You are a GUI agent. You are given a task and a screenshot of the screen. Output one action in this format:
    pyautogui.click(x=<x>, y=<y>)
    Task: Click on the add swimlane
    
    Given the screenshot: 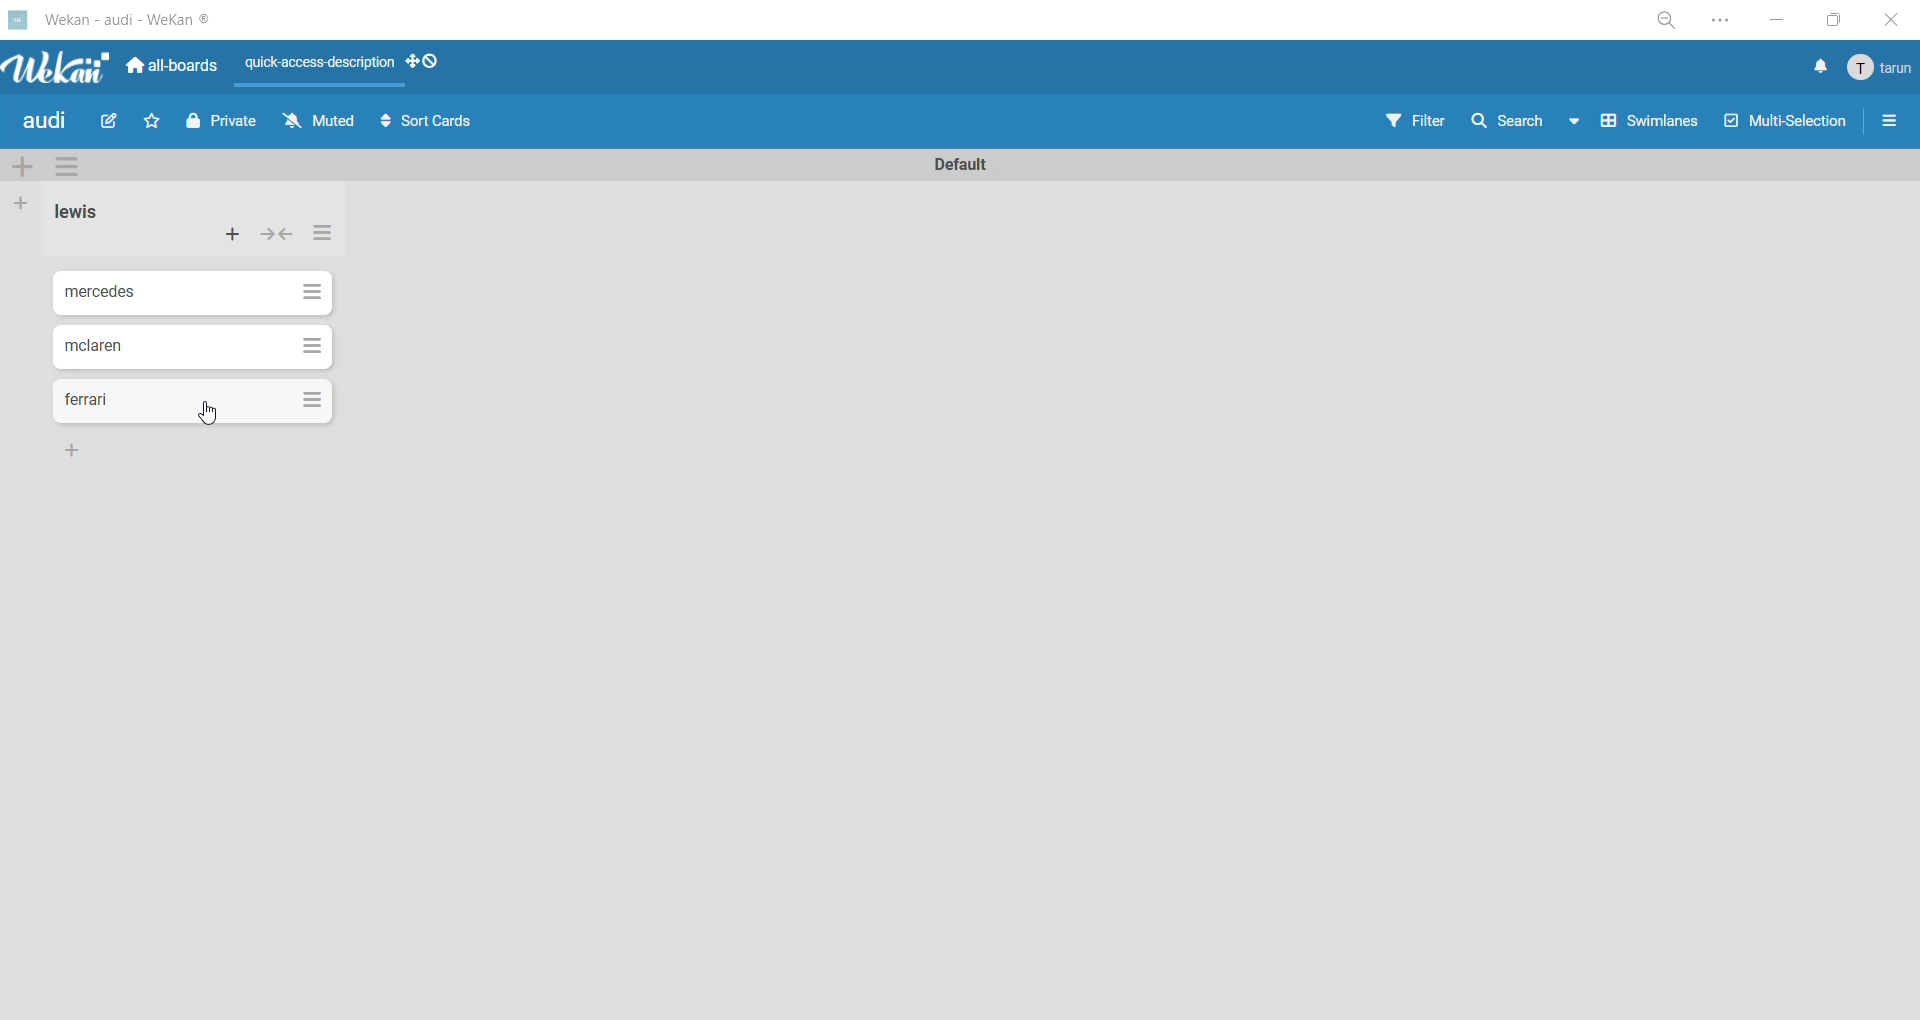 What is the action you would take?
    pyautogui.click(x=21, y=163)
    